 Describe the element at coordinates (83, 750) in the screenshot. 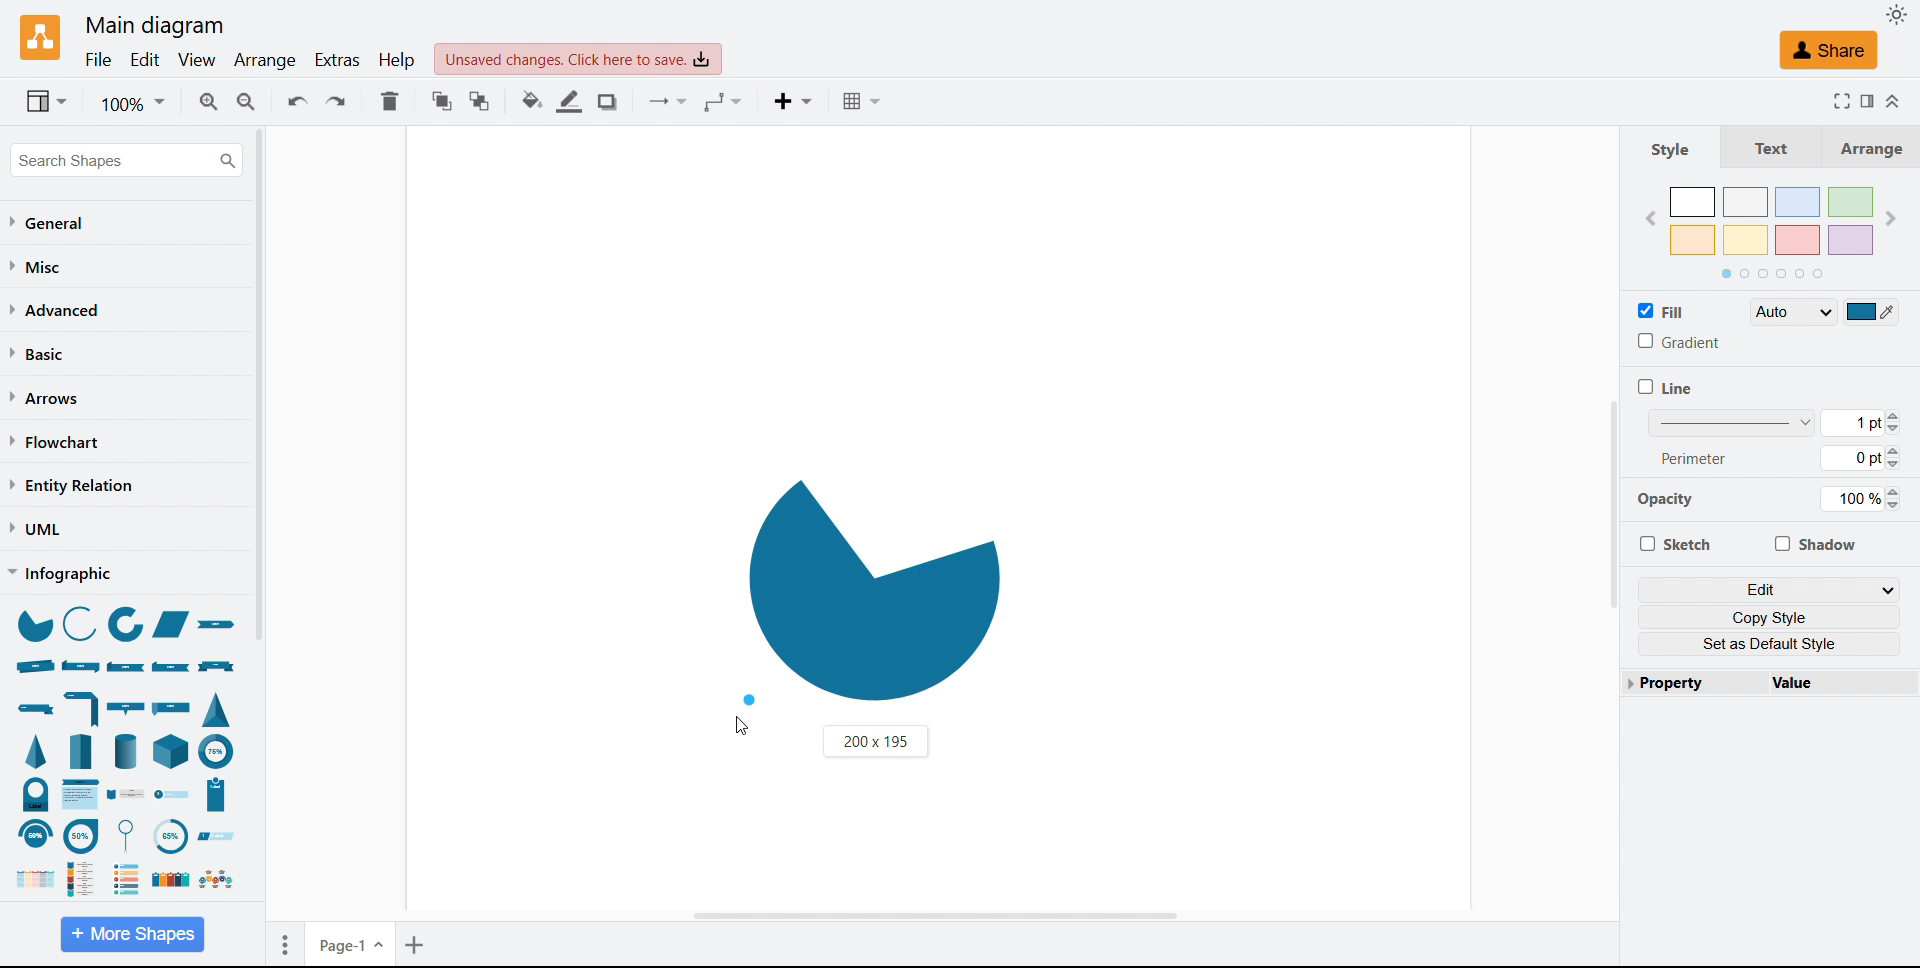

I see `pyramid step` at that location.